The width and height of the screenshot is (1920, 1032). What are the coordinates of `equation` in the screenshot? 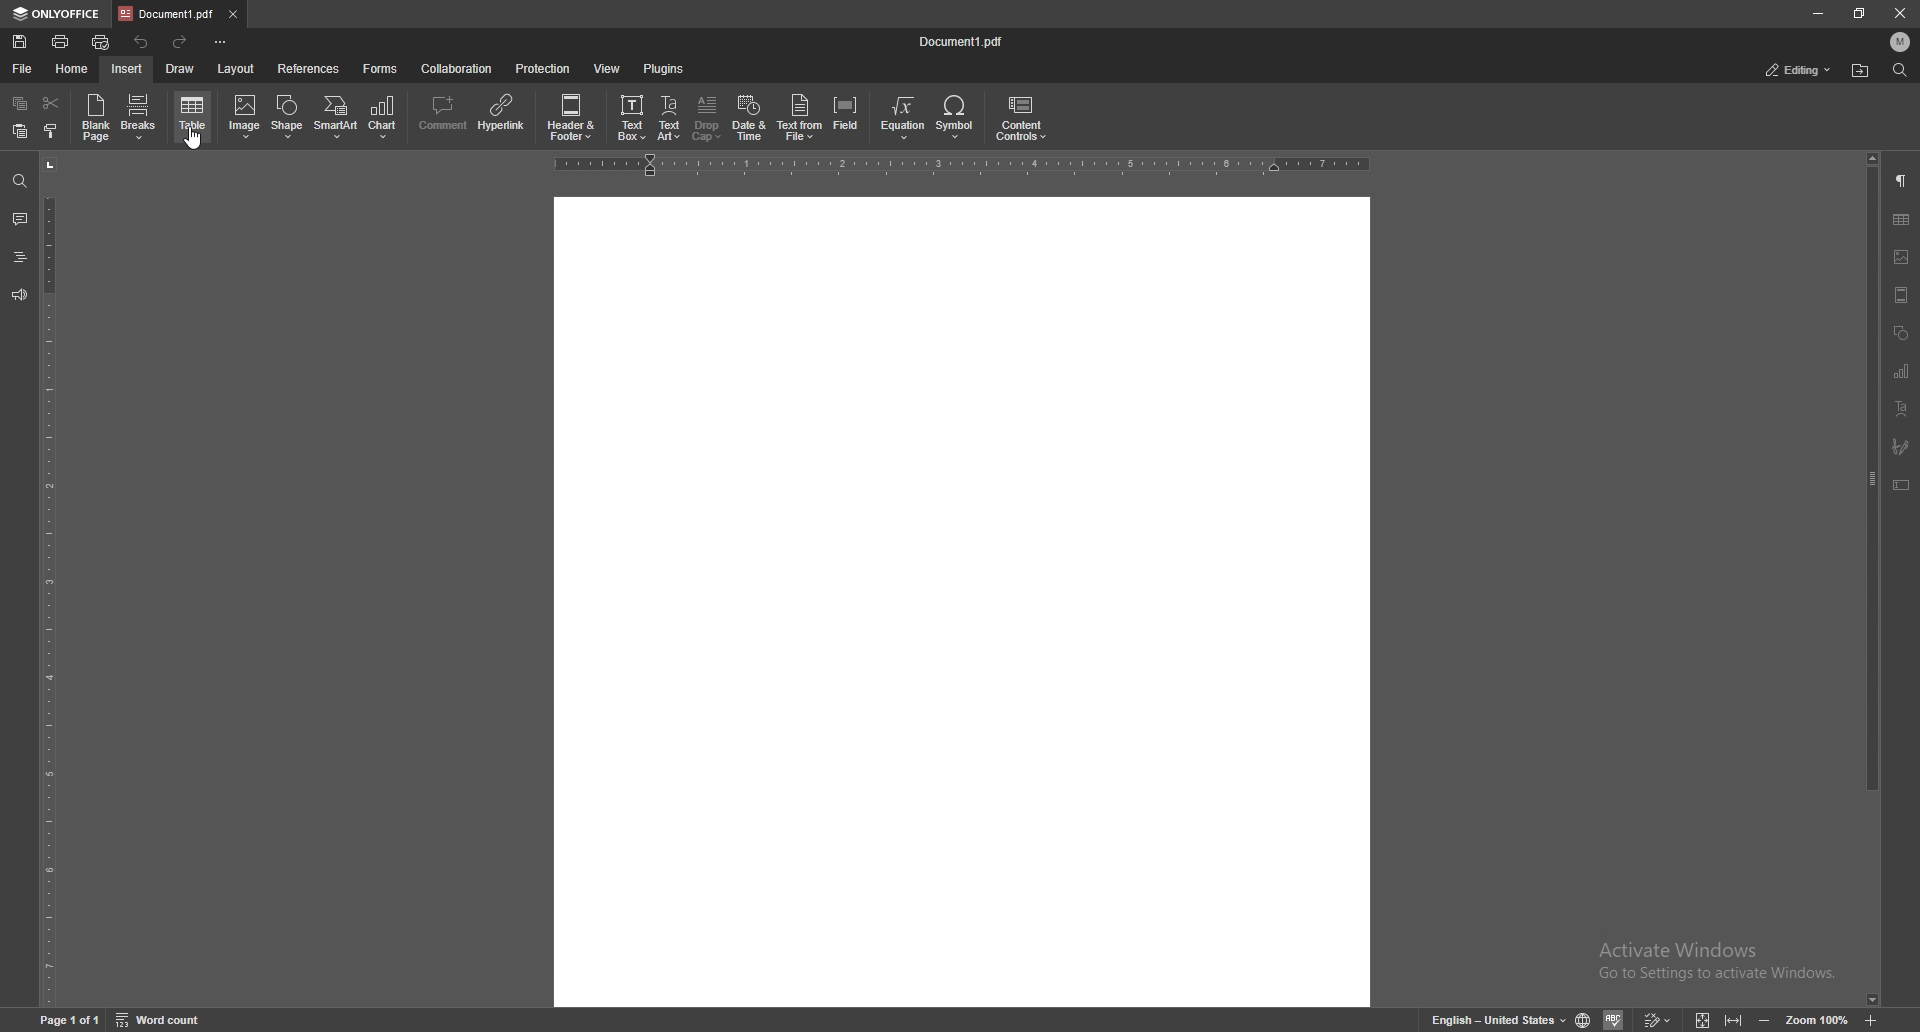 It's located at (902, 119).